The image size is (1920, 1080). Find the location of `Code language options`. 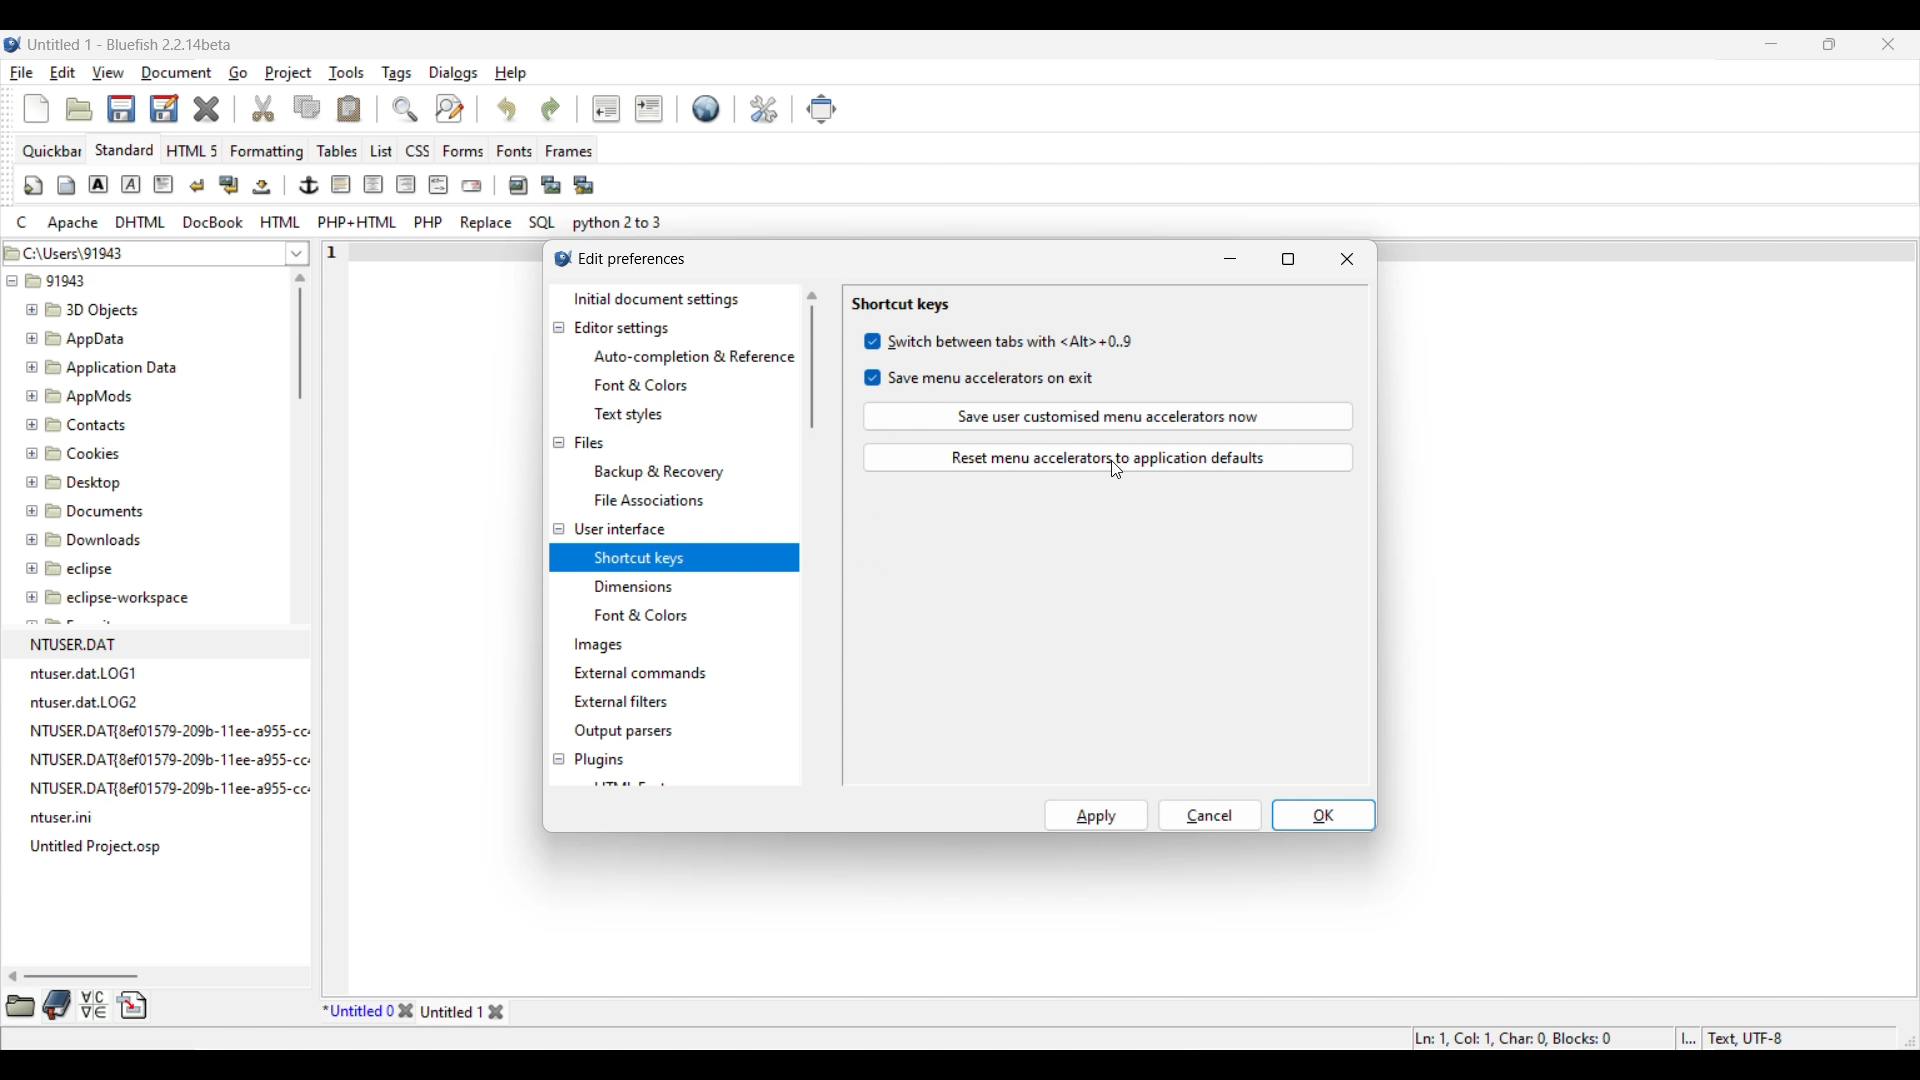

Code language options is located at coordinates (340, 222).